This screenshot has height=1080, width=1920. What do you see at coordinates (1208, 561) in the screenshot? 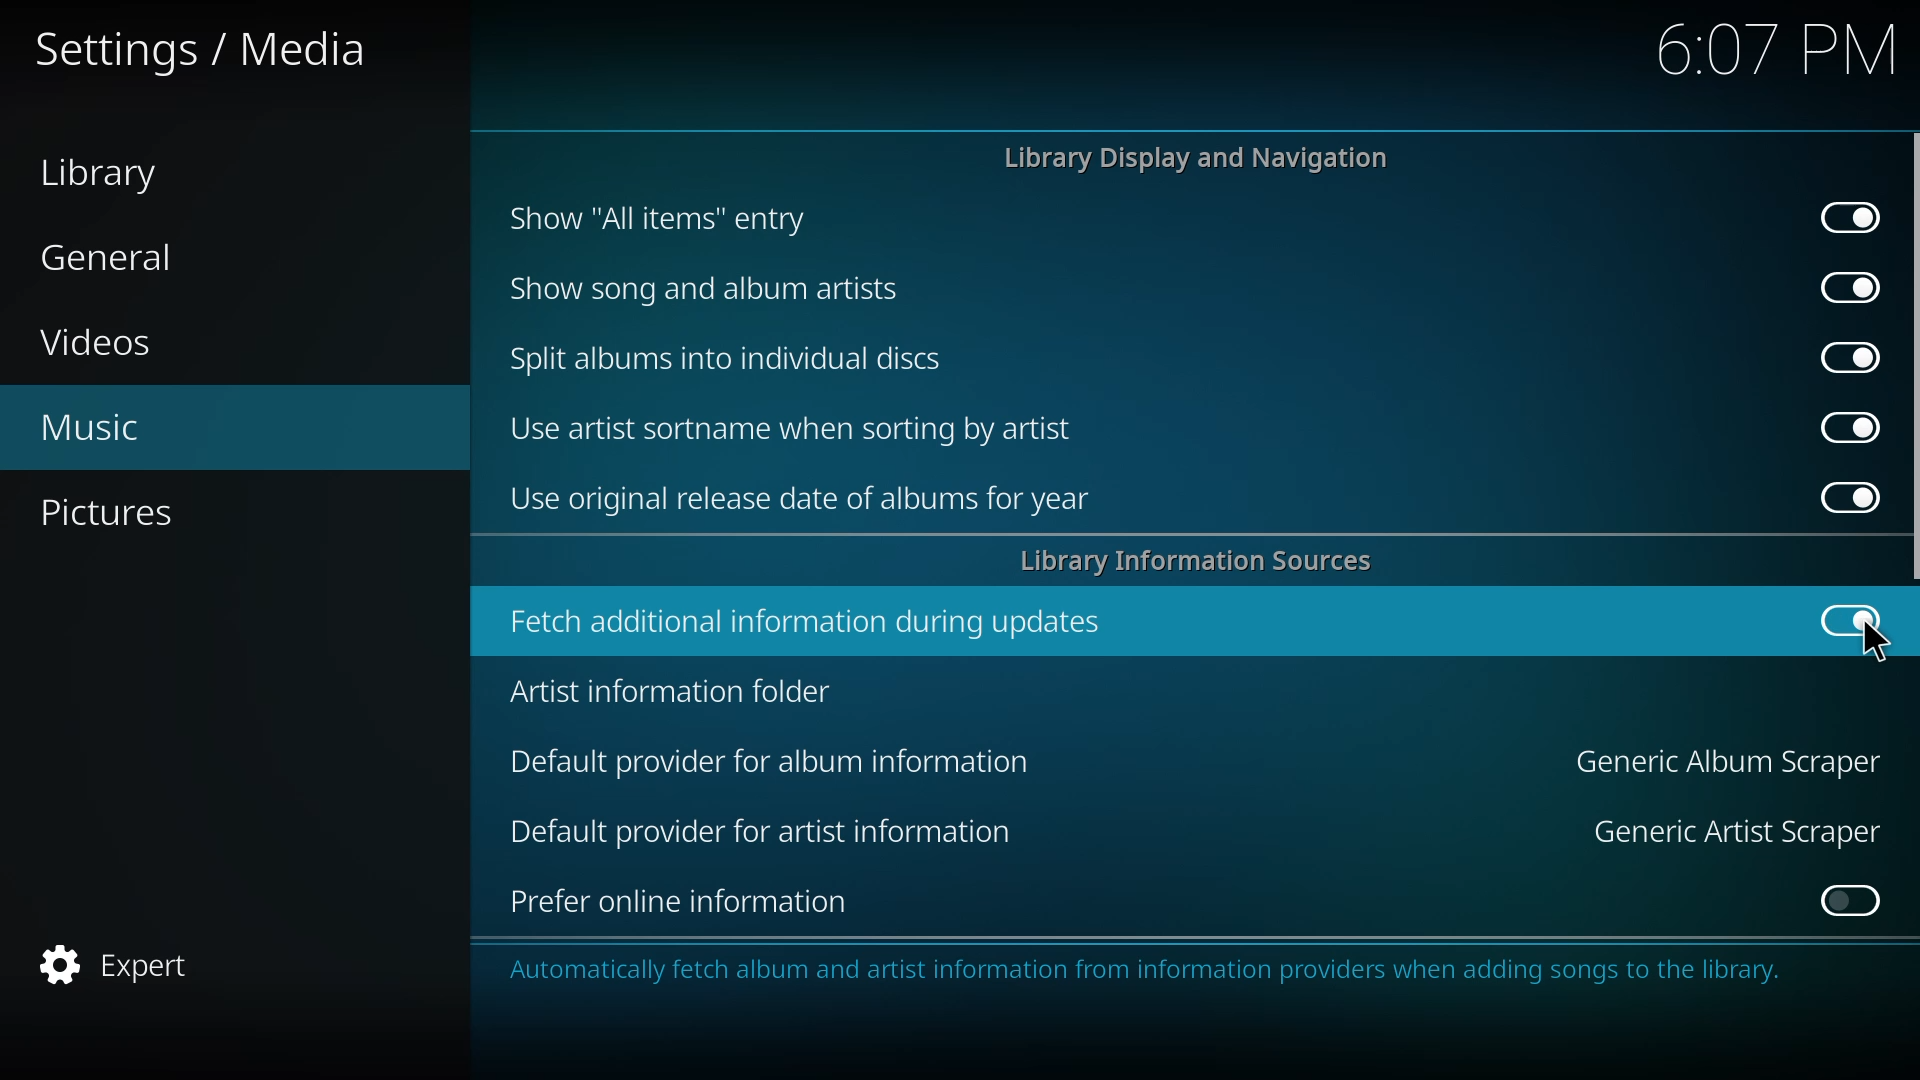
I see `library info source` at bounding box center [1208, 561].